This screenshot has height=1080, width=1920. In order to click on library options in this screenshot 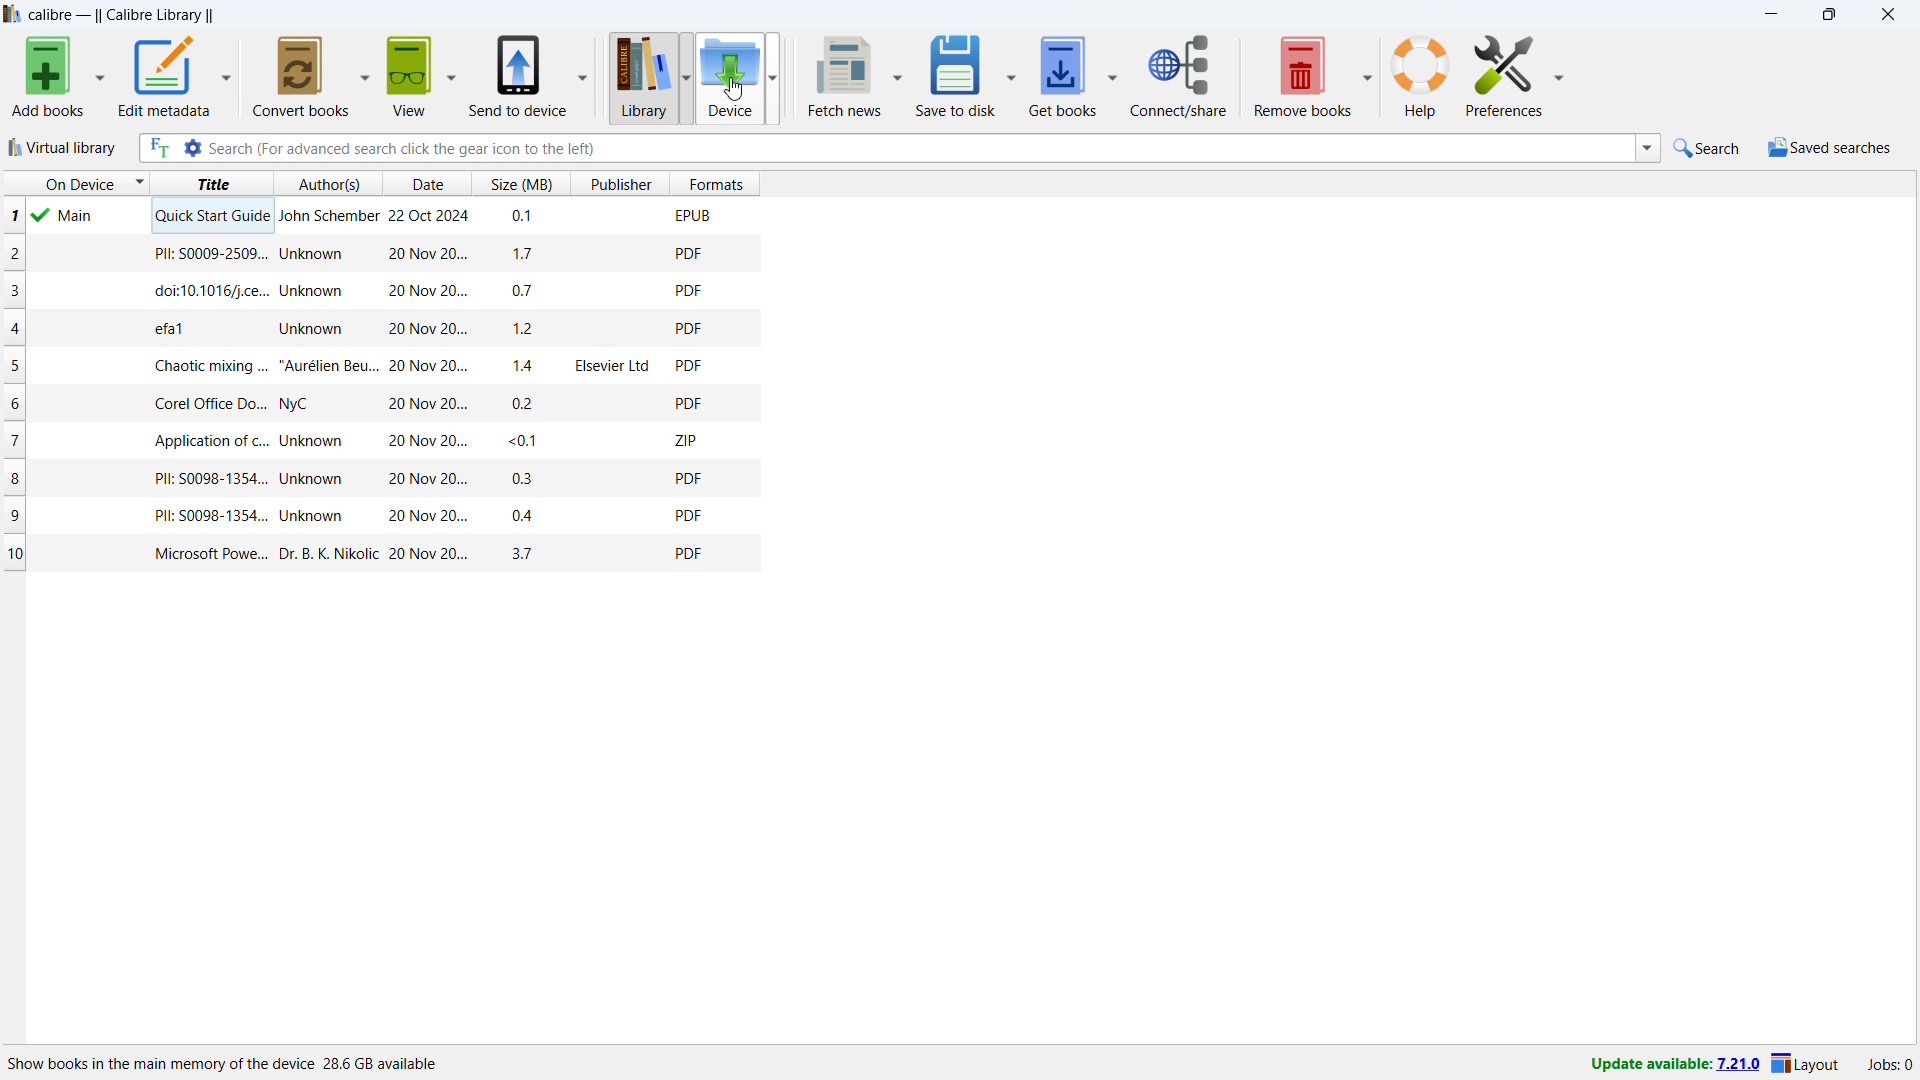, I will do `click(686, 79)`.